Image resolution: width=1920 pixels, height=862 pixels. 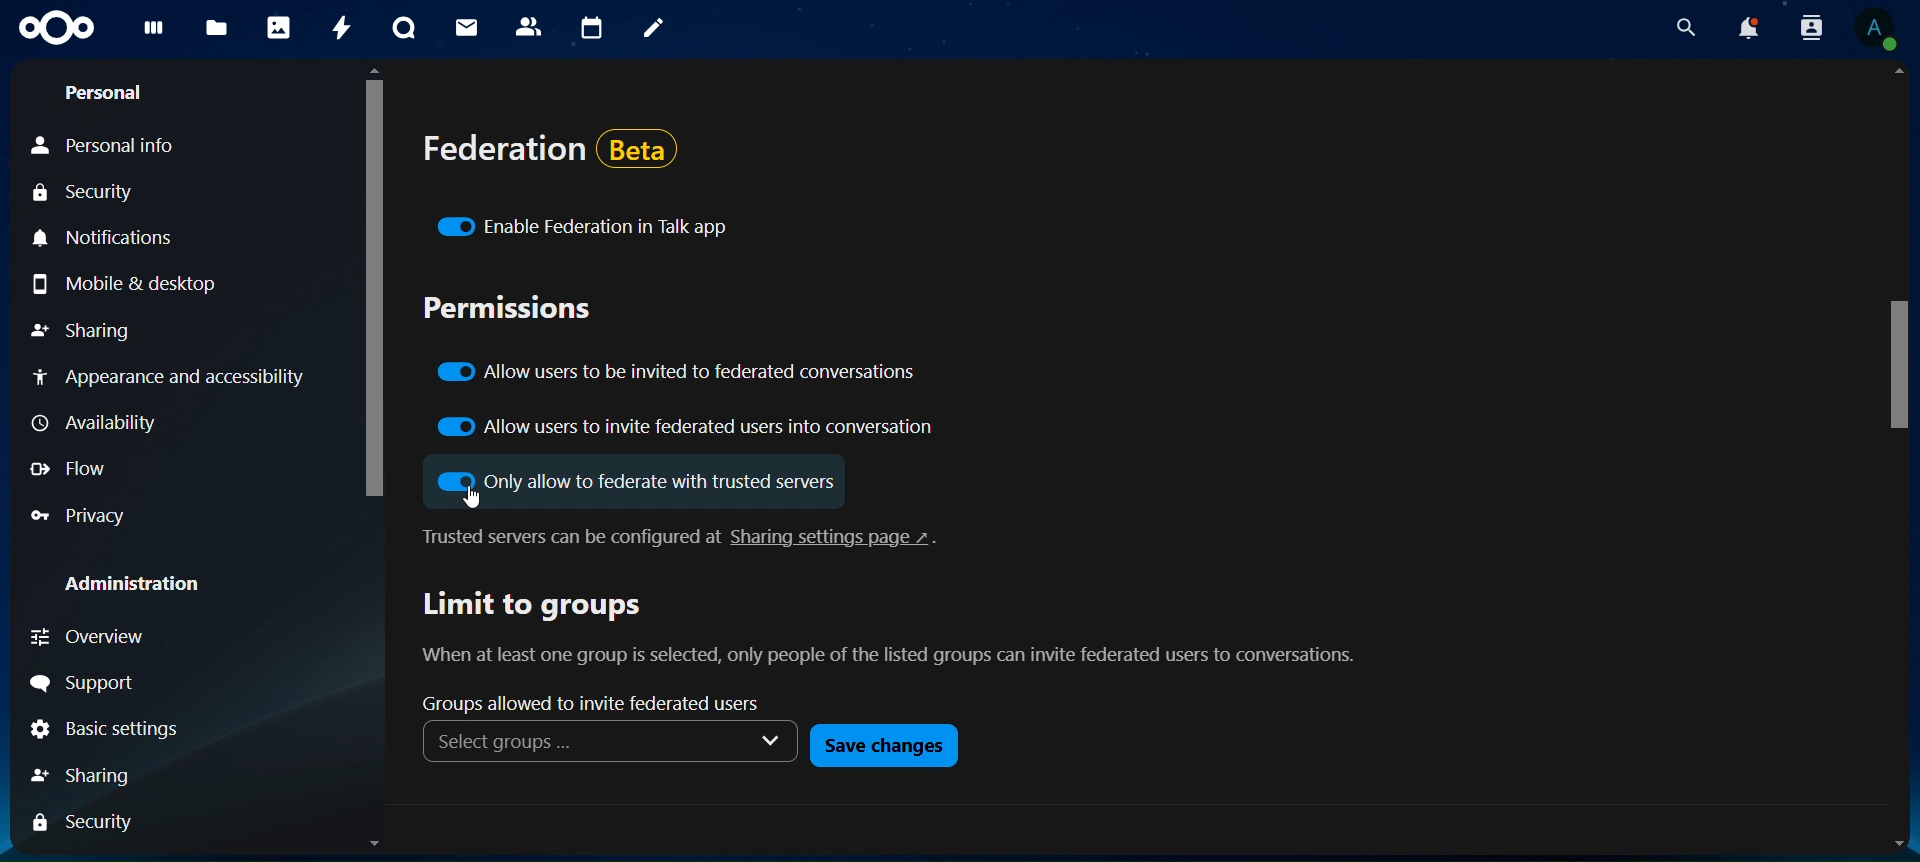 What do you see at coordinates (280, 28) in the screenshot?
I see `photos` at bounding box center [280, 28].